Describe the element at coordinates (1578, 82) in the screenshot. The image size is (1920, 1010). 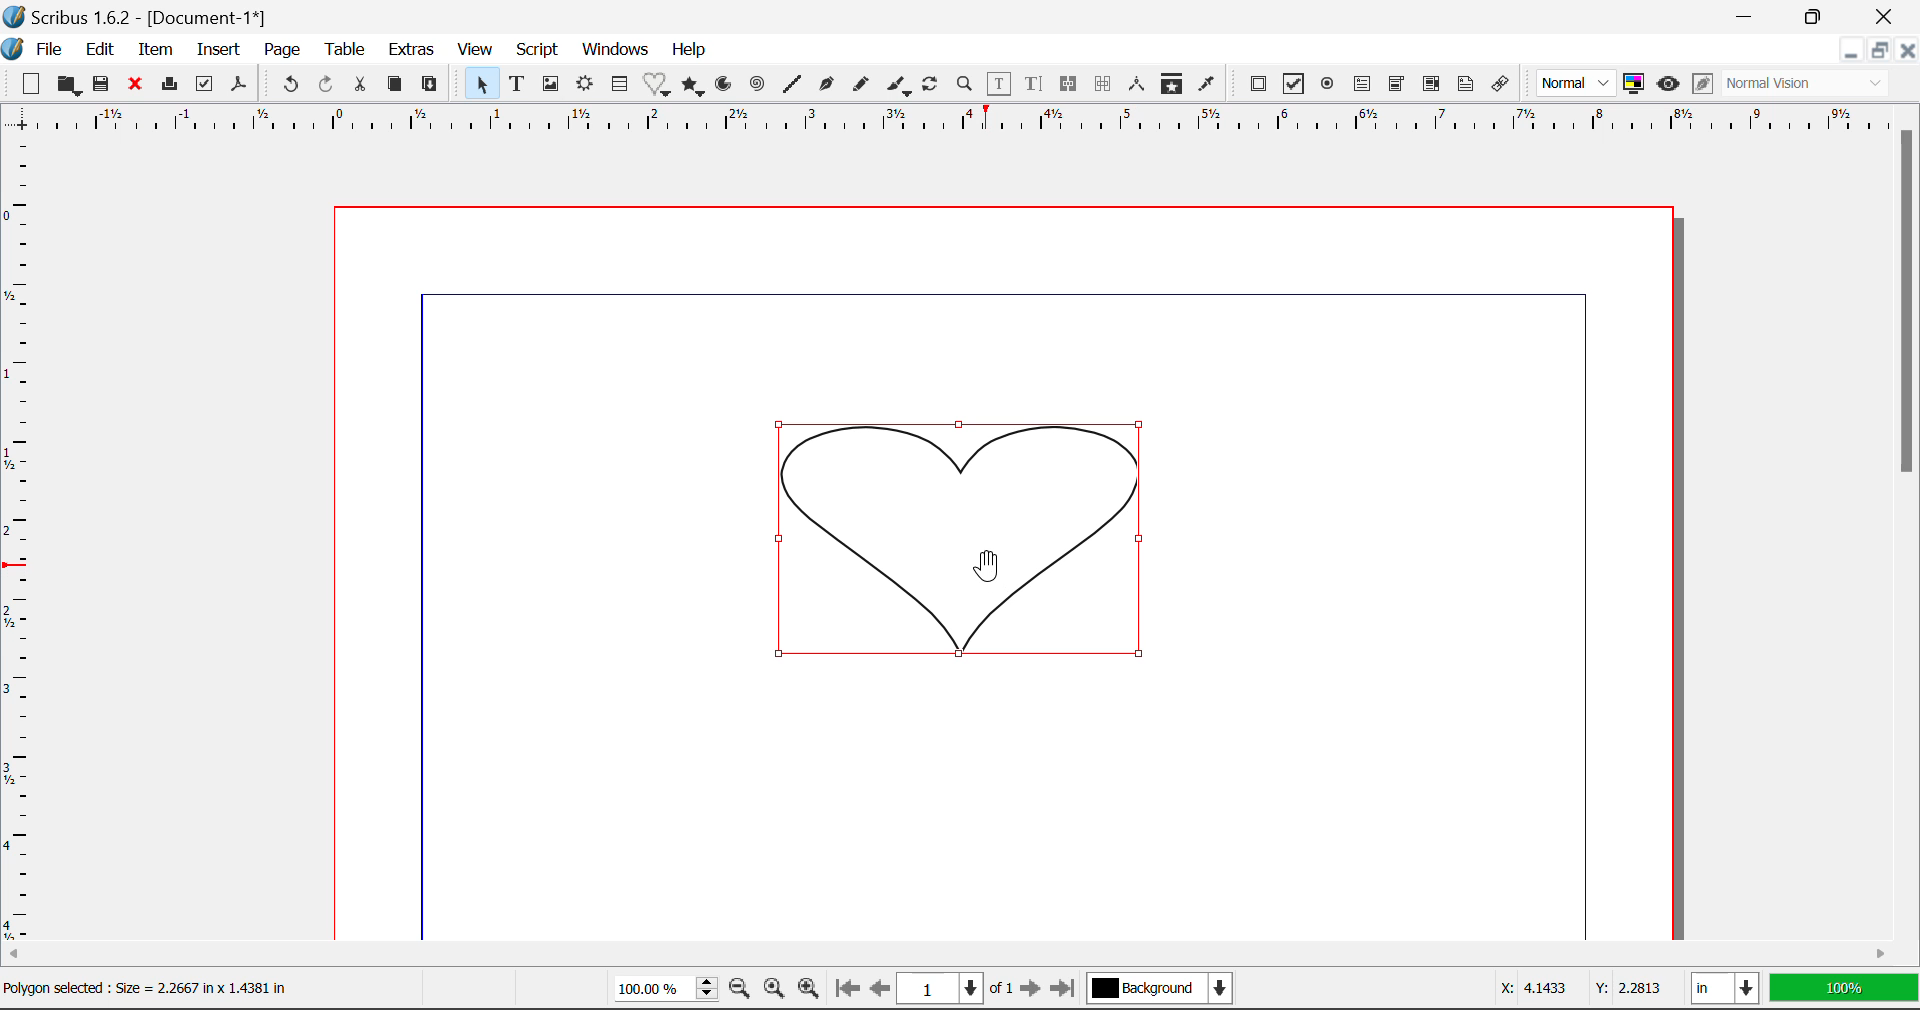
I see `Normal` at that location.